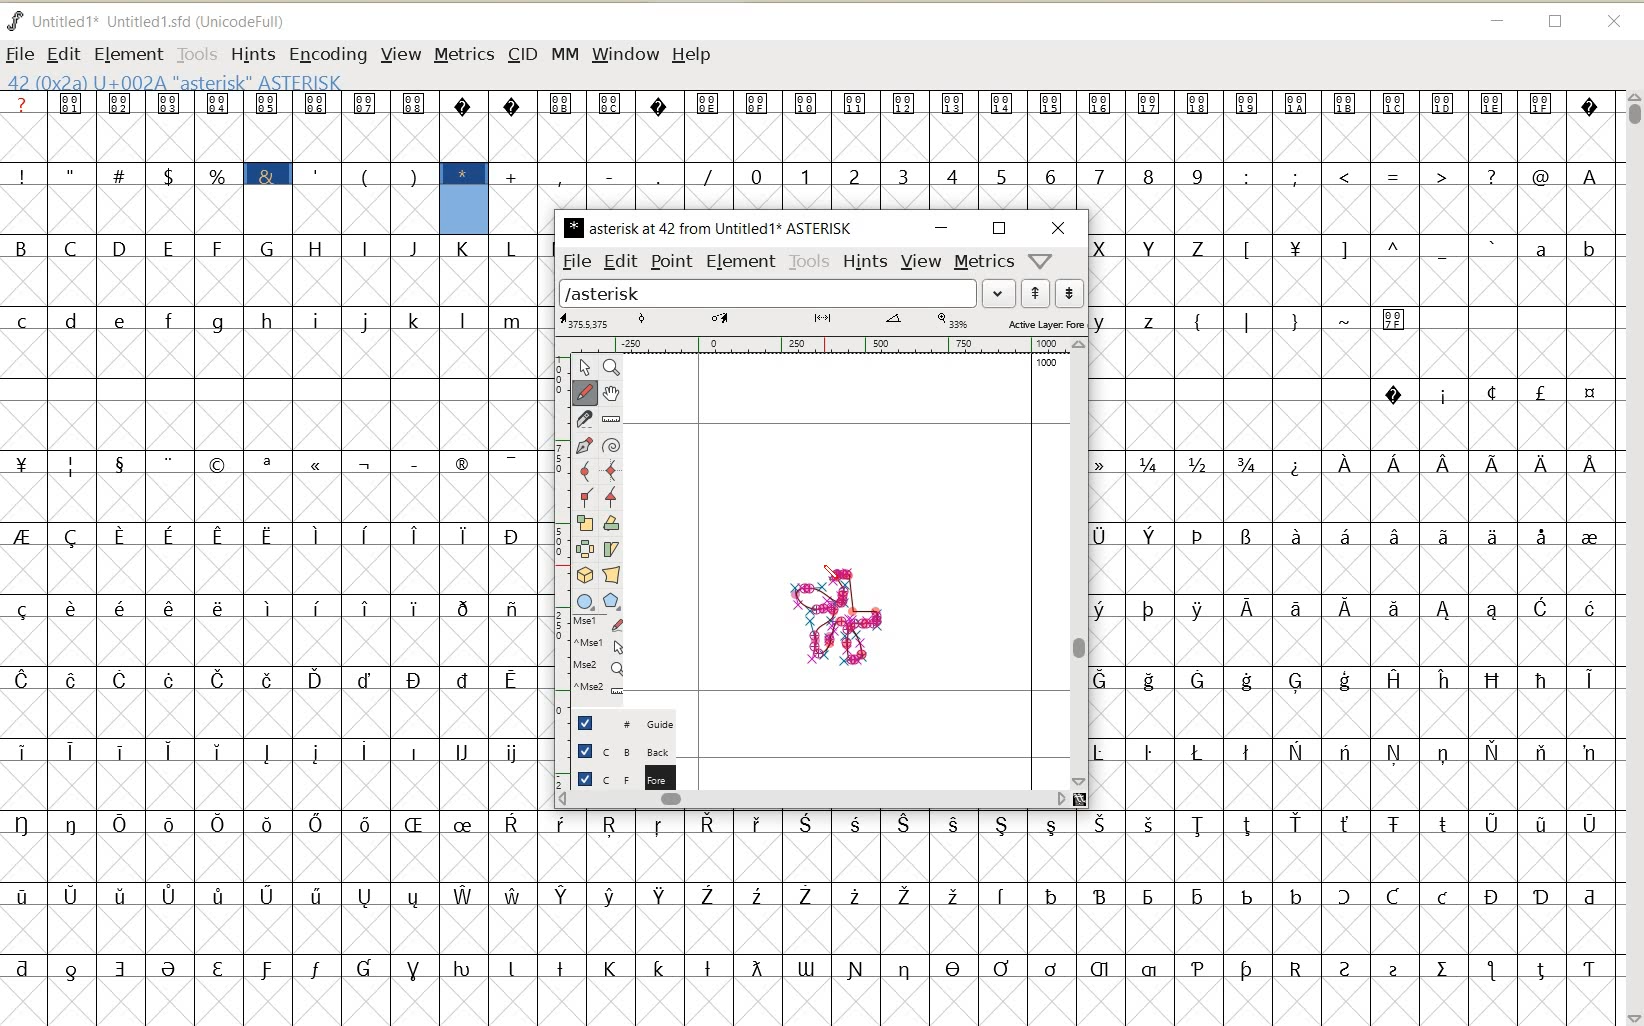  I want to click on asterisk at 42 from Untitled1 ASTERISK, so click(709, 227).